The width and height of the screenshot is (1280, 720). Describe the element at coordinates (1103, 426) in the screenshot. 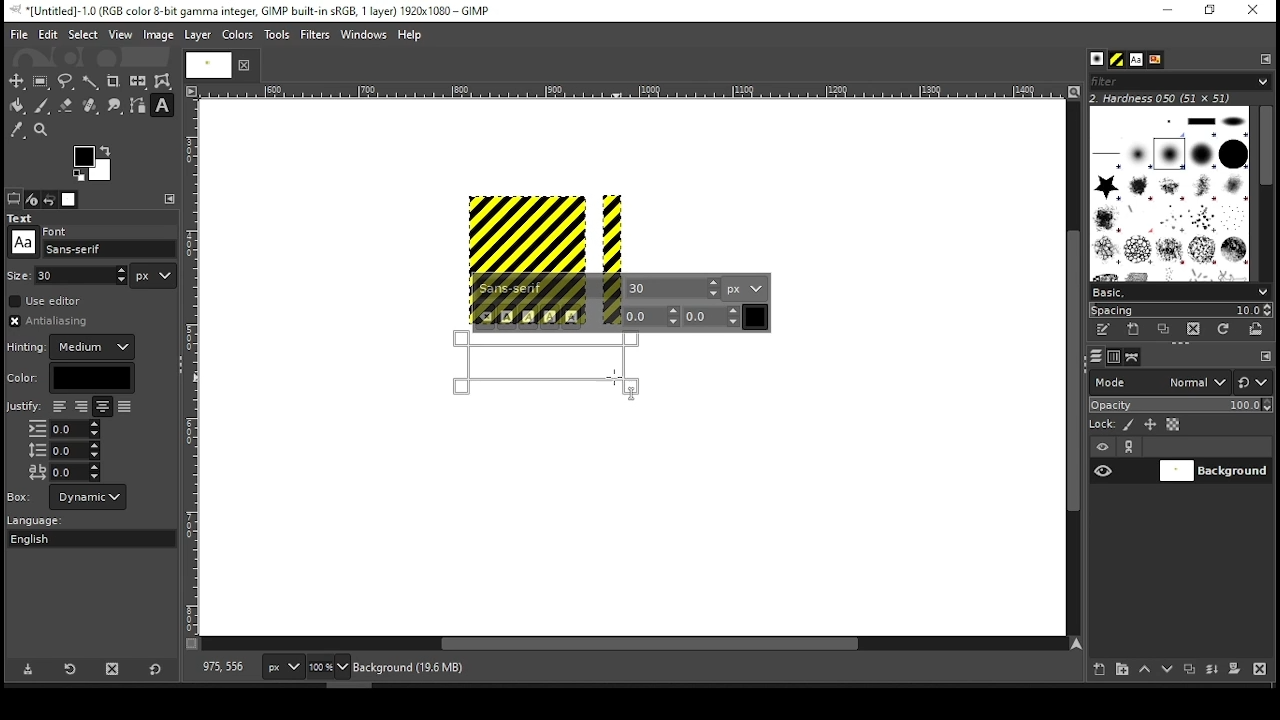

I see `lock:` at that location.